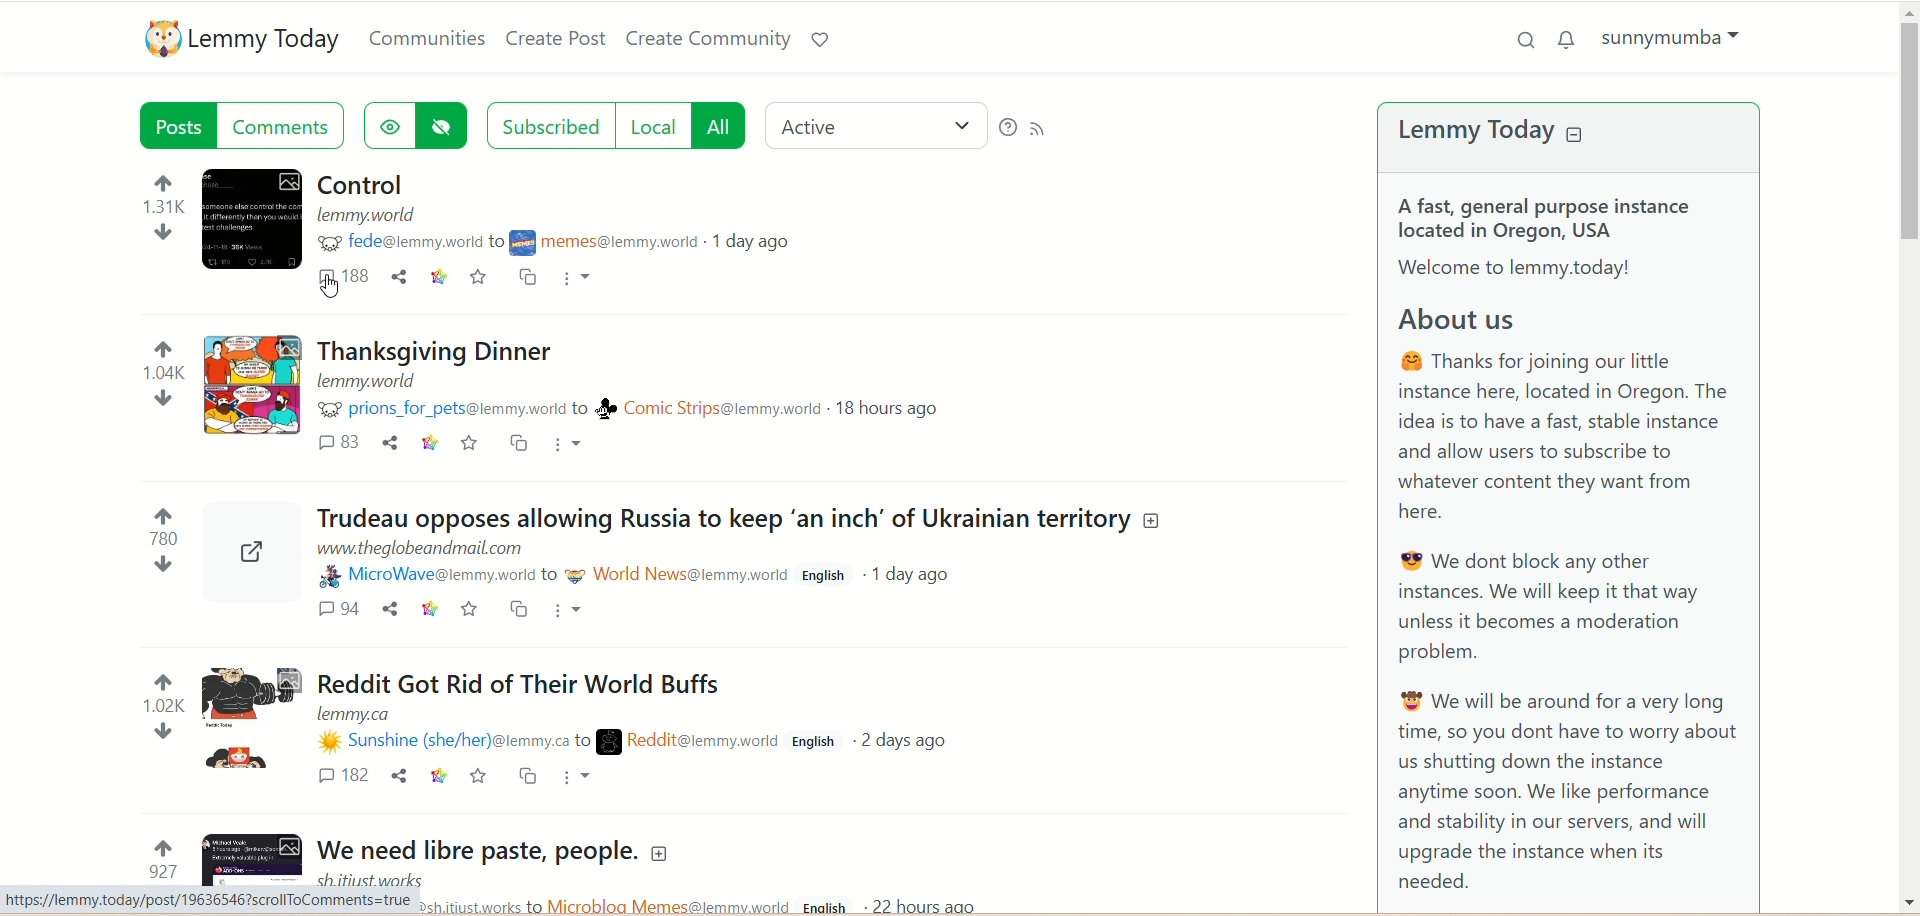 The height and width of the screenshot is (916, 1920). What do you see at coordinates (816, 743) in the screenshot?
I see `English` at bounding box center [816, 743].